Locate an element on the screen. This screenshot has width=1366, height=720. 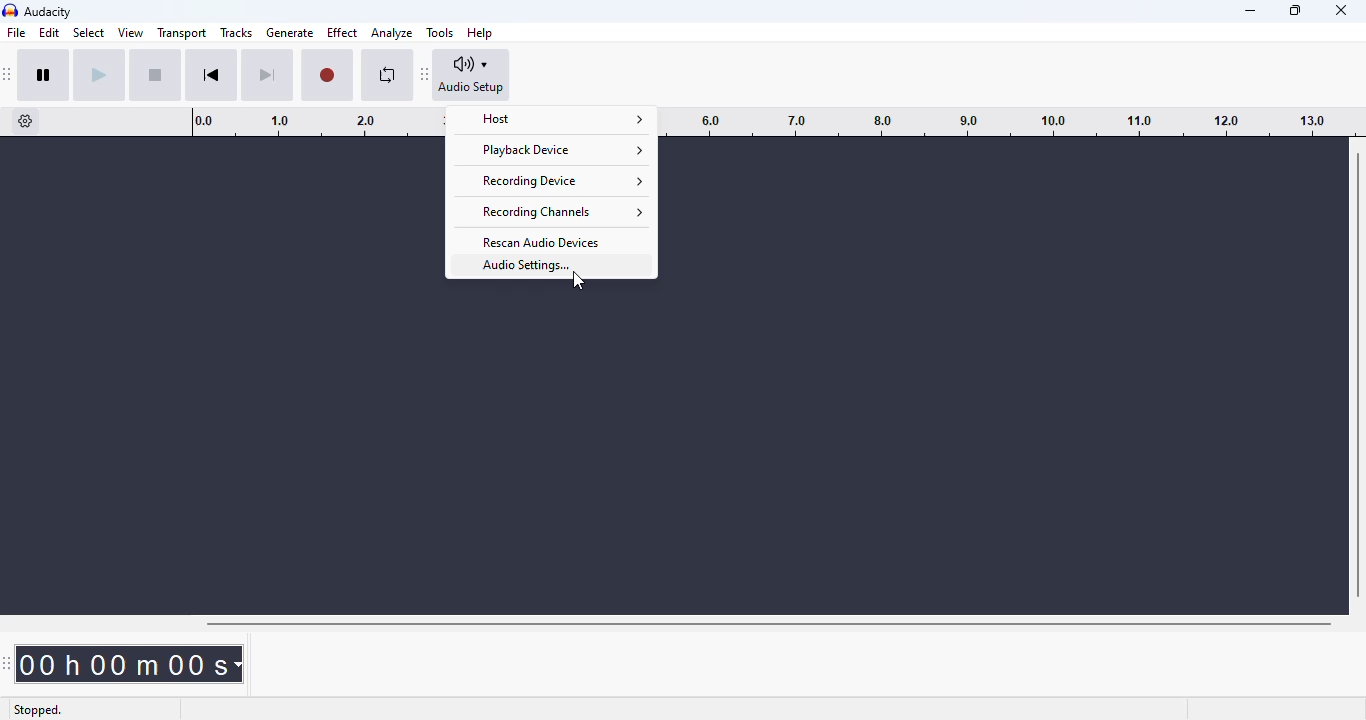
playback device is located at coordinates (554, 150).